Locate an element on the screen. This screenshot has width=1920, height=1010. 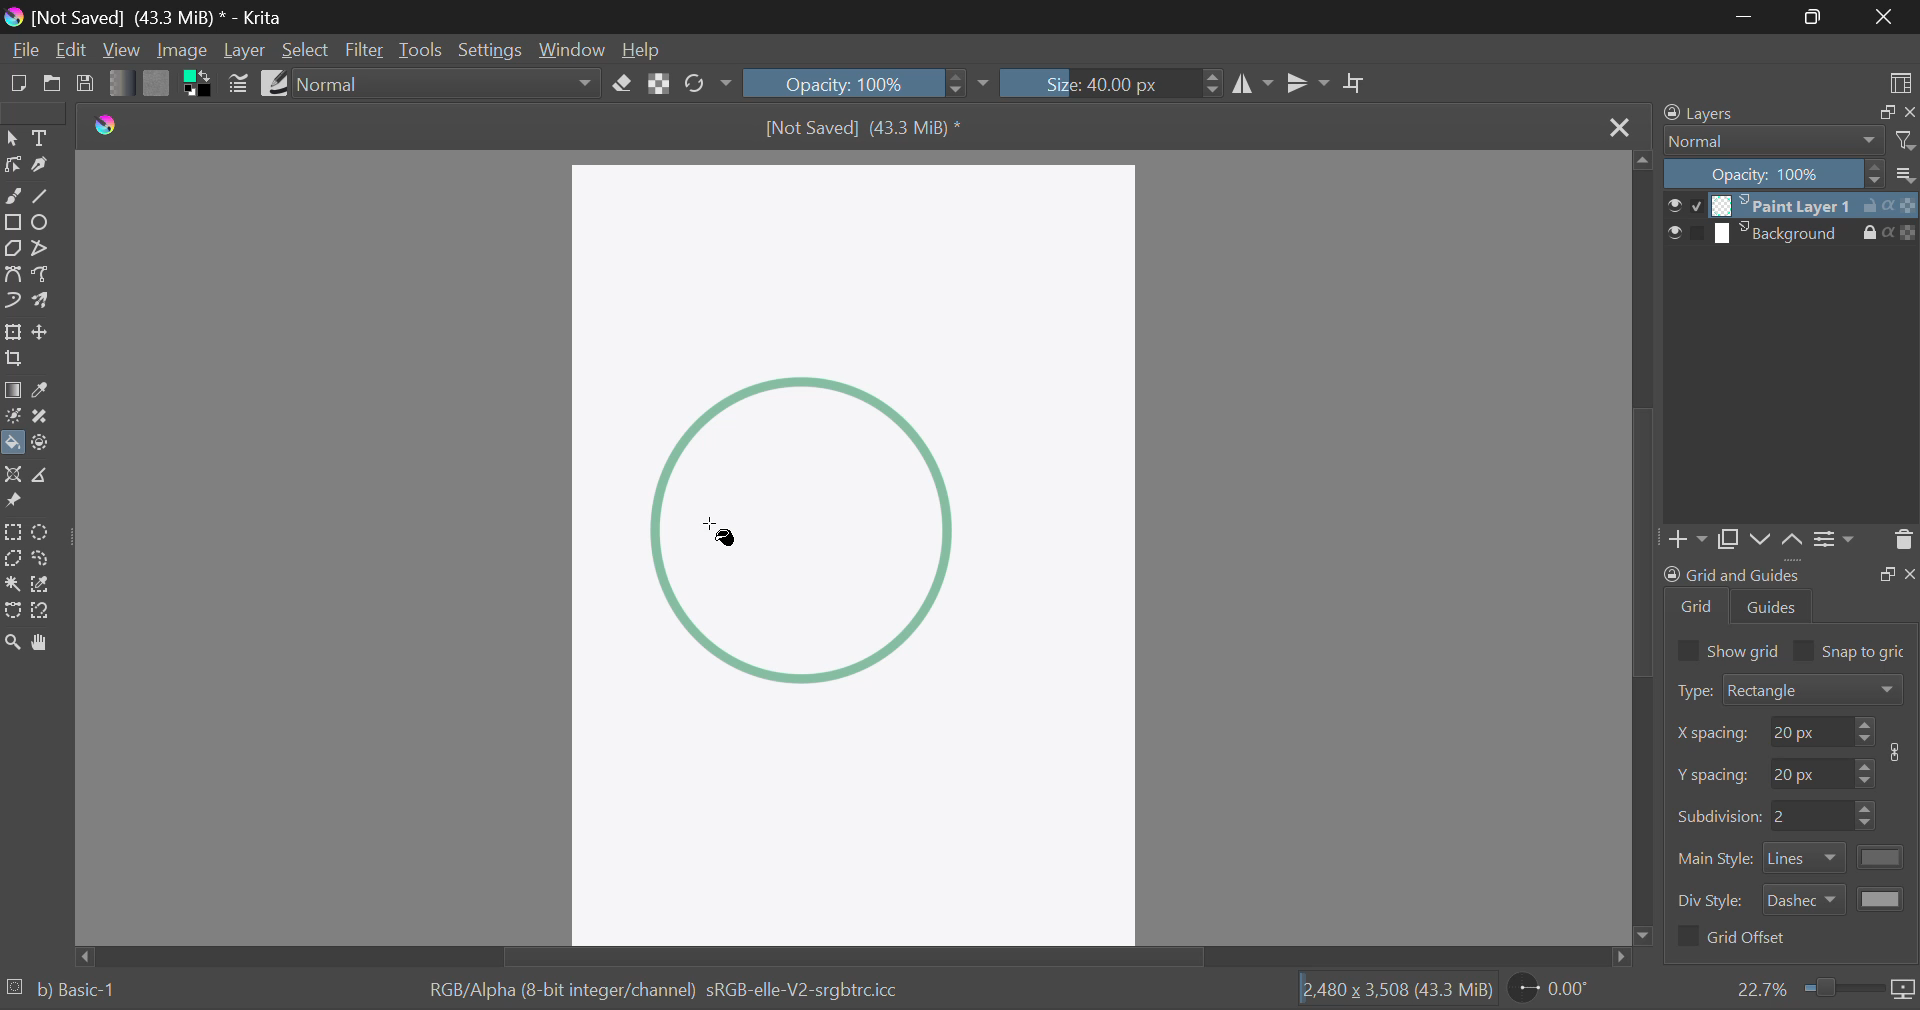
Add Layer is located at coordinates (1690, 541).